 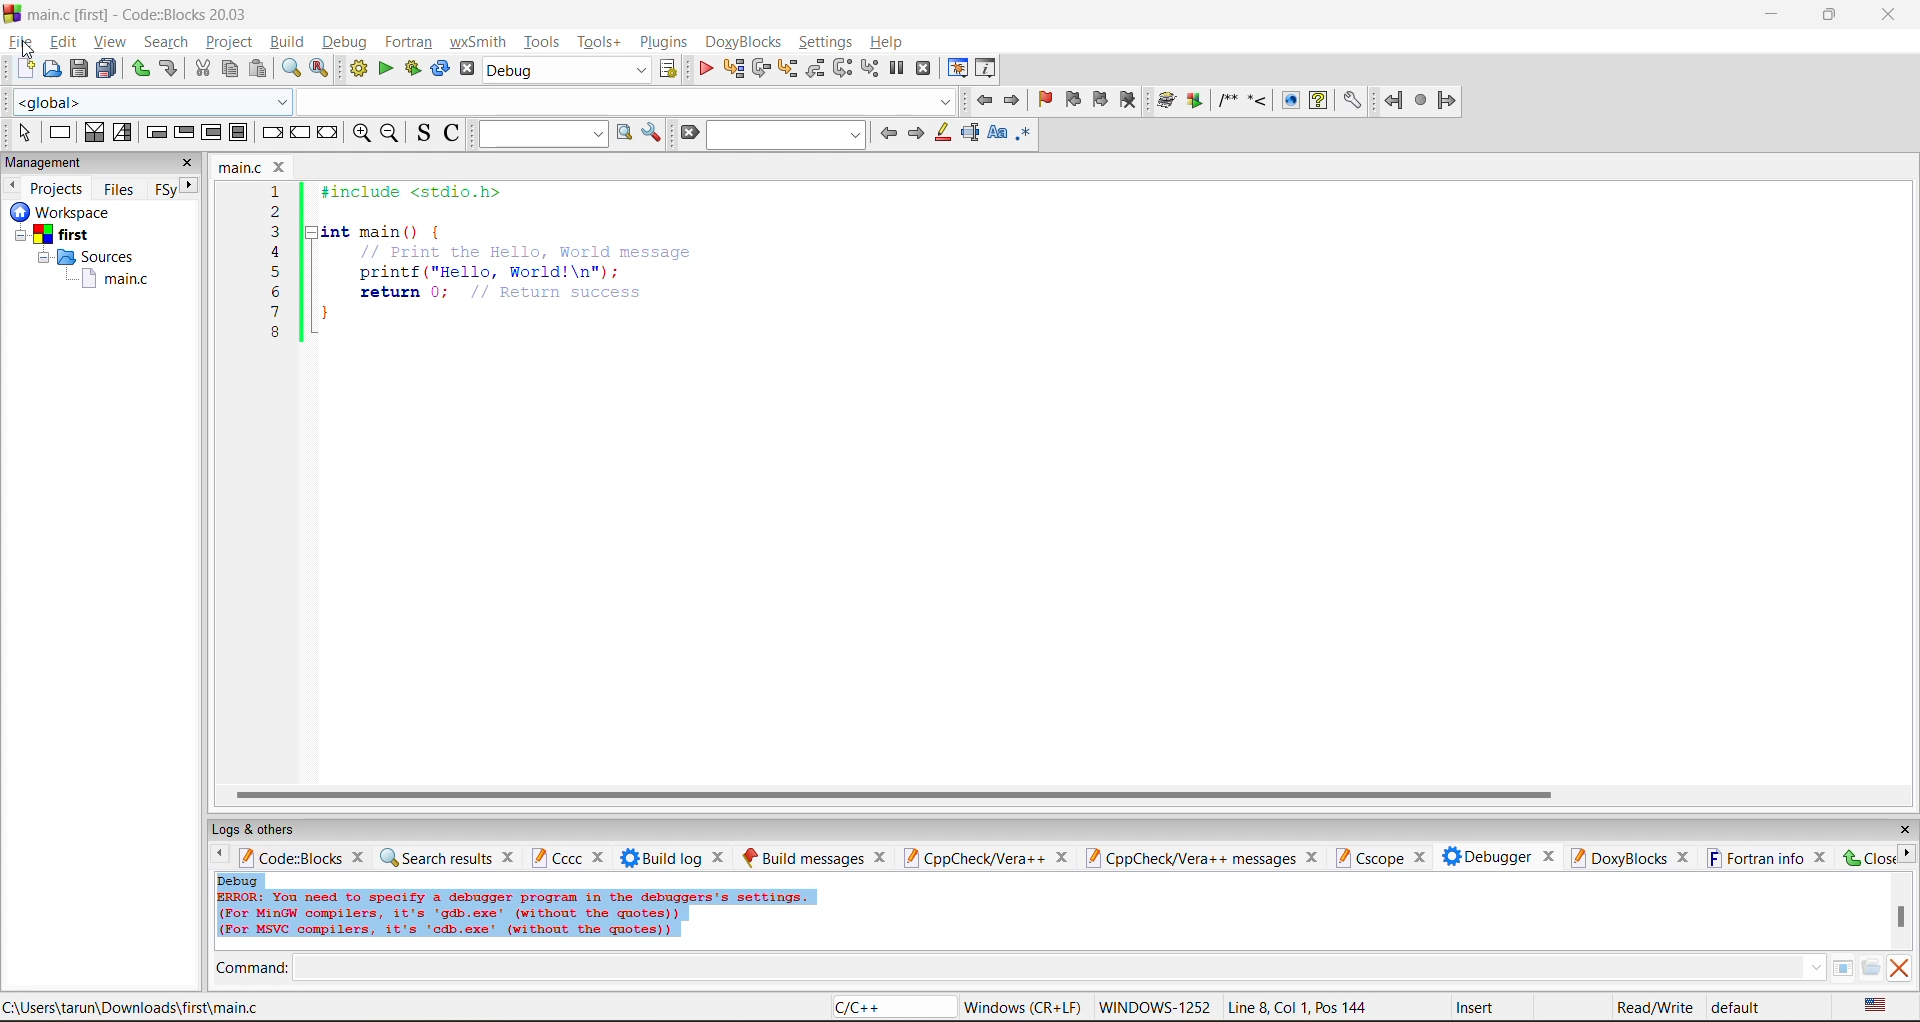 What do you see at coordinates (1891, 15) in the screenshot?
I see `close ` at bounding box center [1891, 15].